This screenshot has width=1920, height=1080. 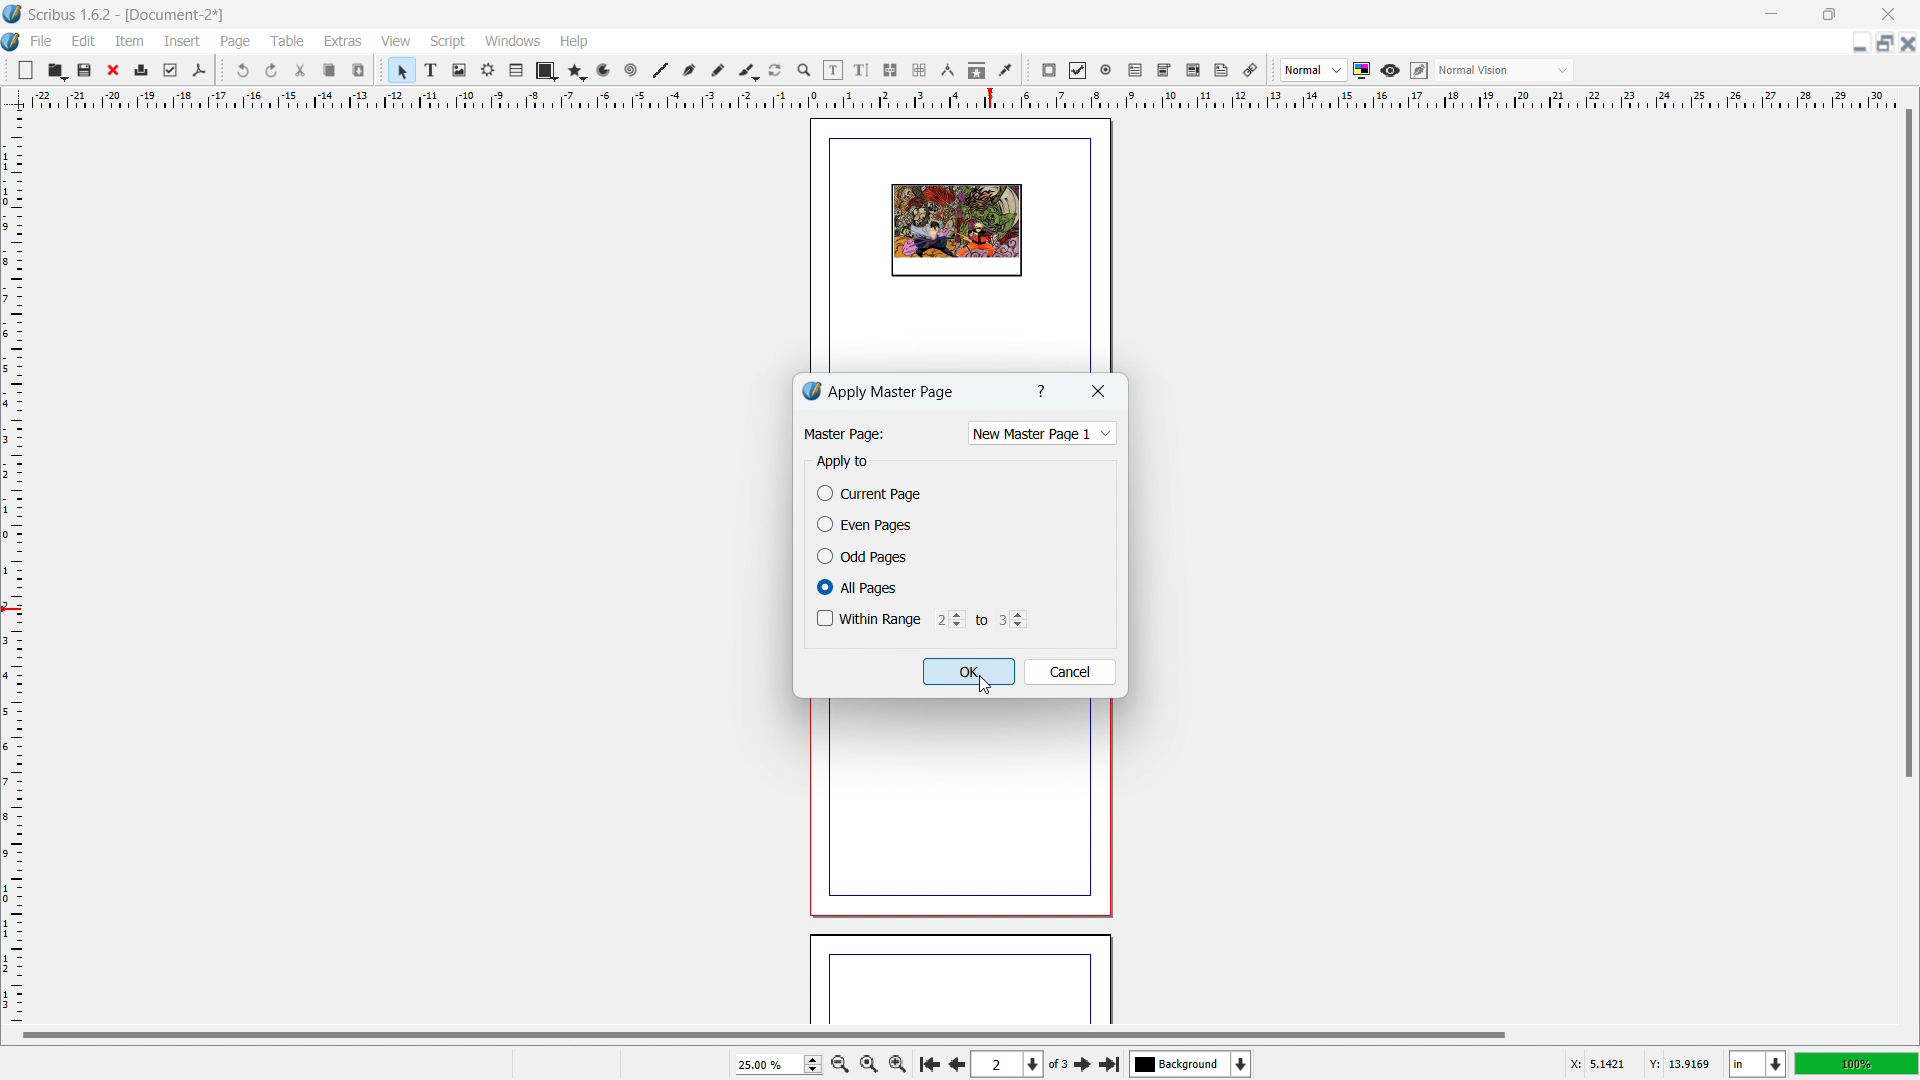 What do you see at coordinates (7, 68) in the screenshot?
I see `move toolbox` at bounding box center [7, 68].